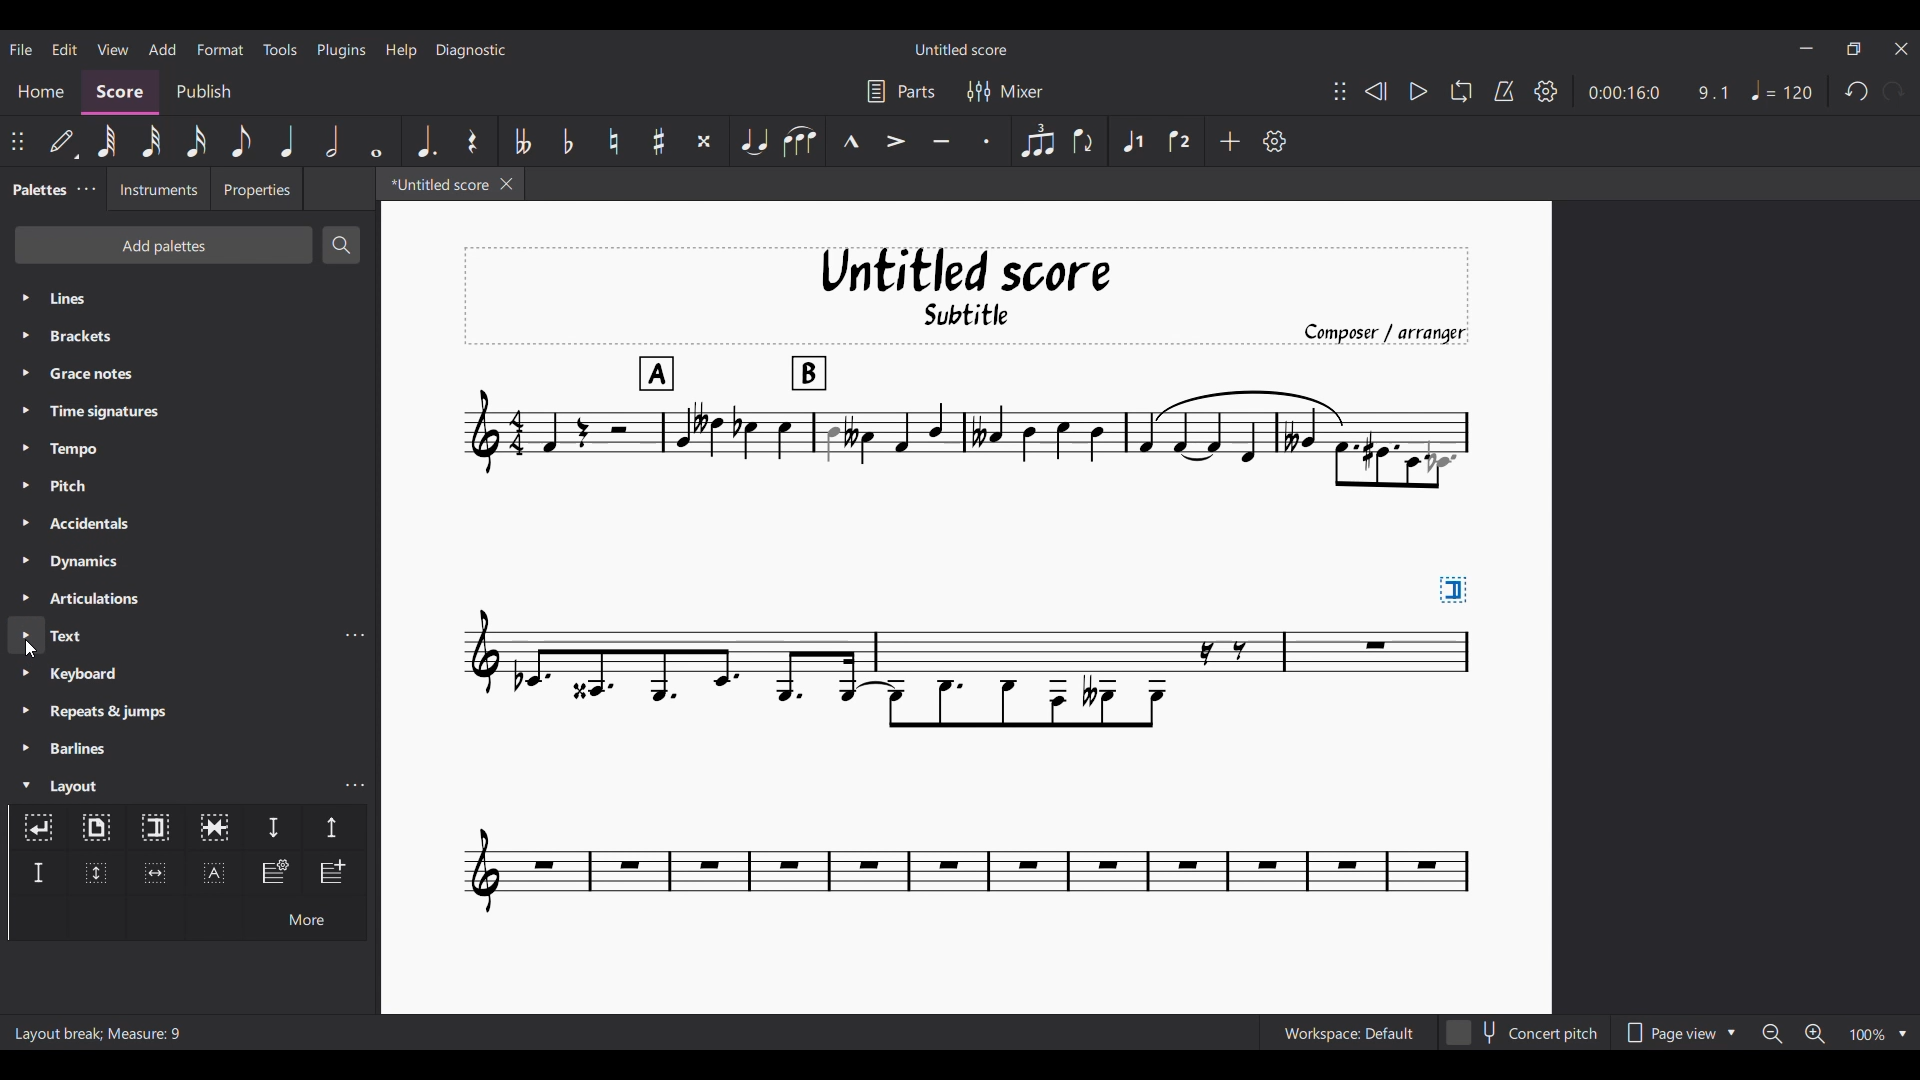 This screenshot has width=1920, height=1080. I want to click on Repeats and jumps, so click(189, 712).